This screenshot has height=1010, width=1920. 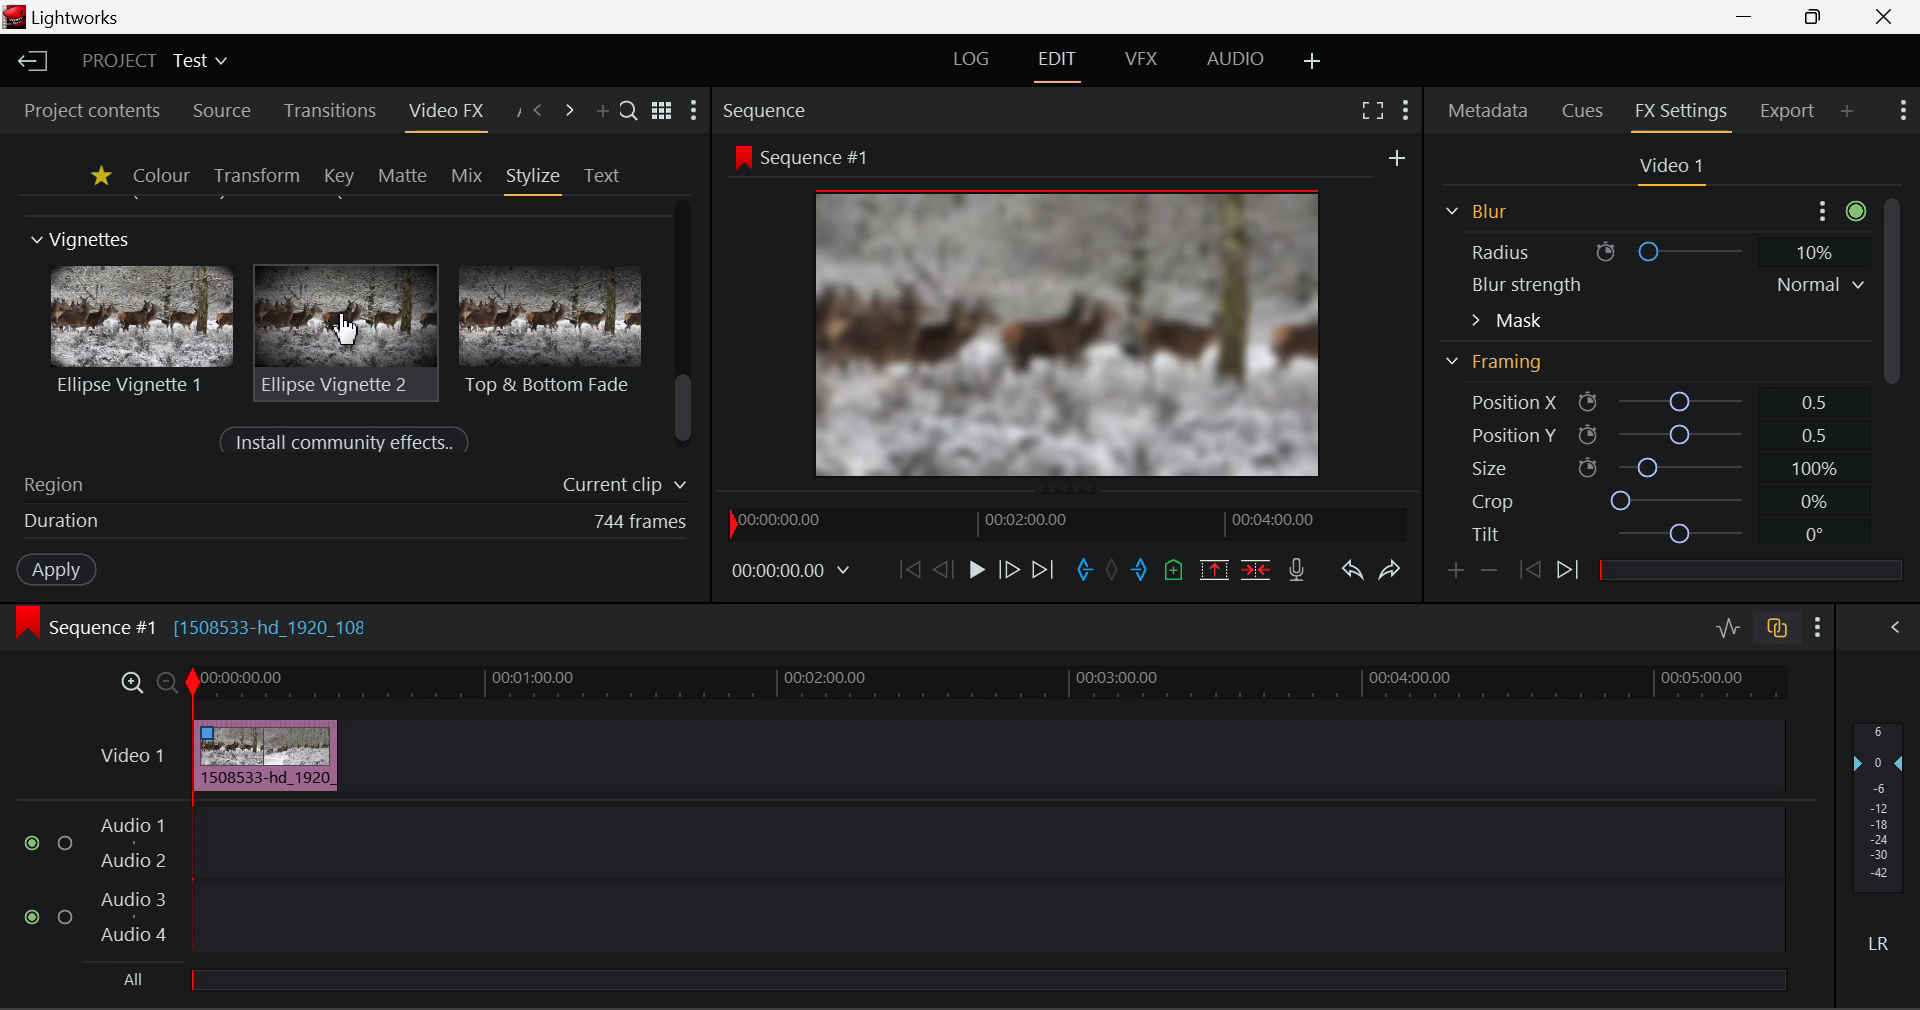 What do you see at coordinates (199, 625) in the screenshot?
I see `Sequence #1 Edit Timeline` at bounding box center [199, 625].